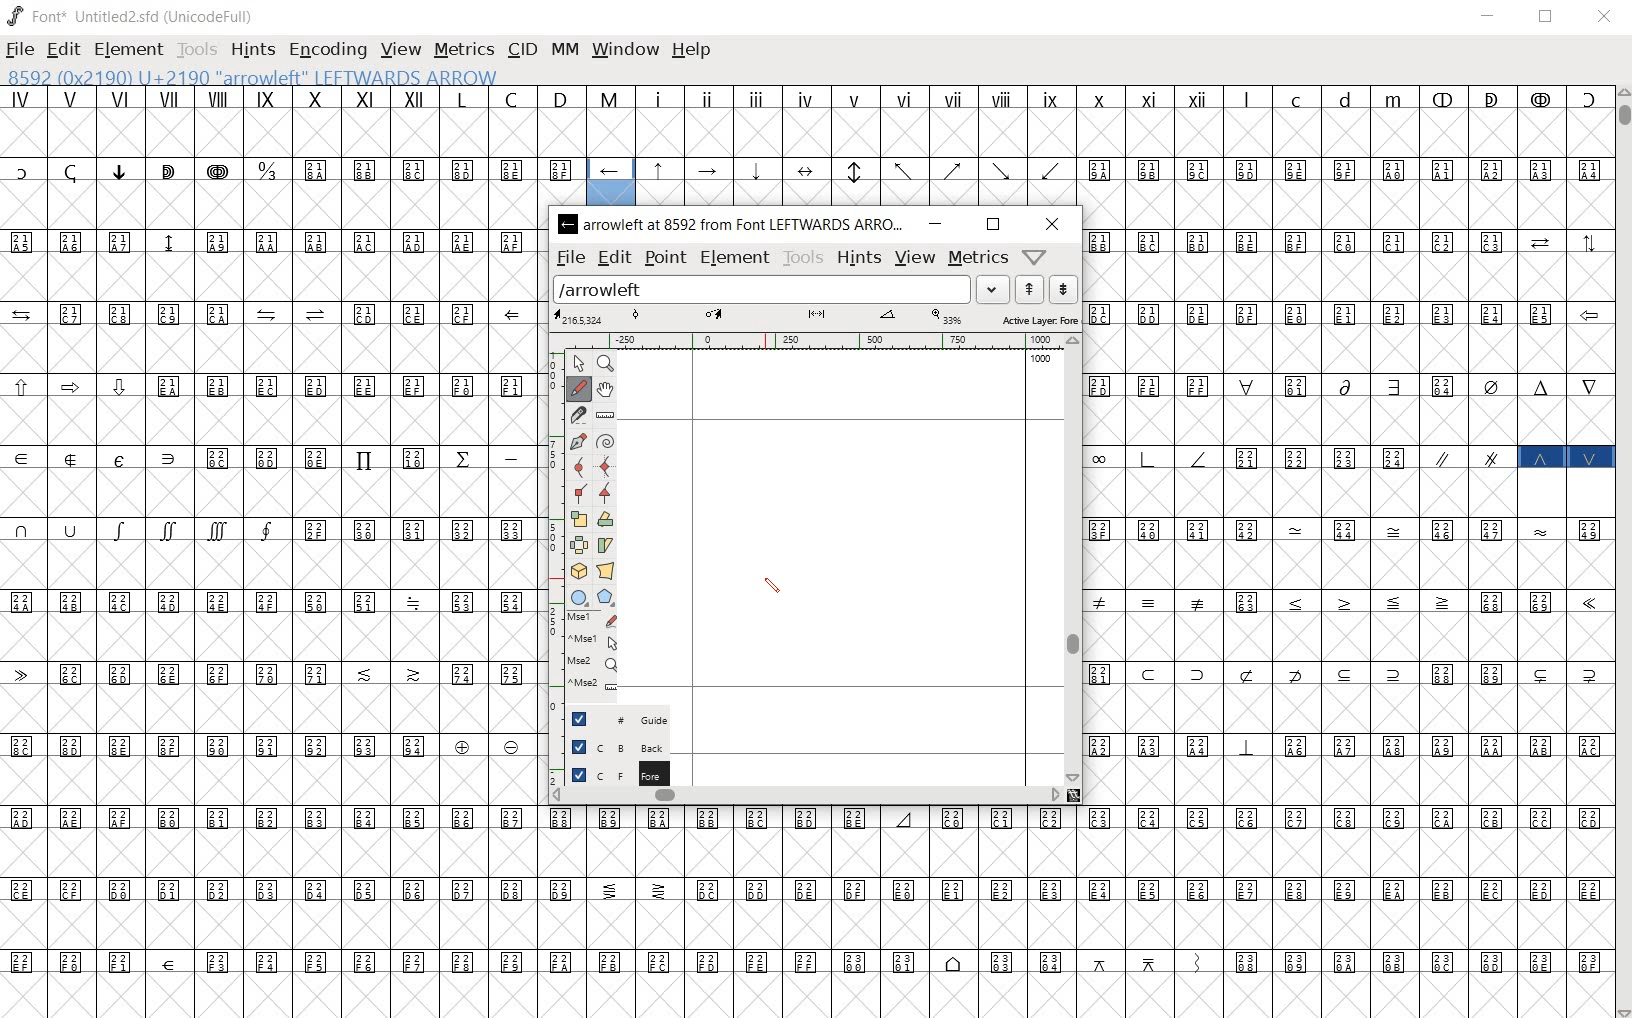 Image resolution: width=1632 pixels, height=1018 pixels. I want to click on cursor events on the opened outline window, so click(586, 655).